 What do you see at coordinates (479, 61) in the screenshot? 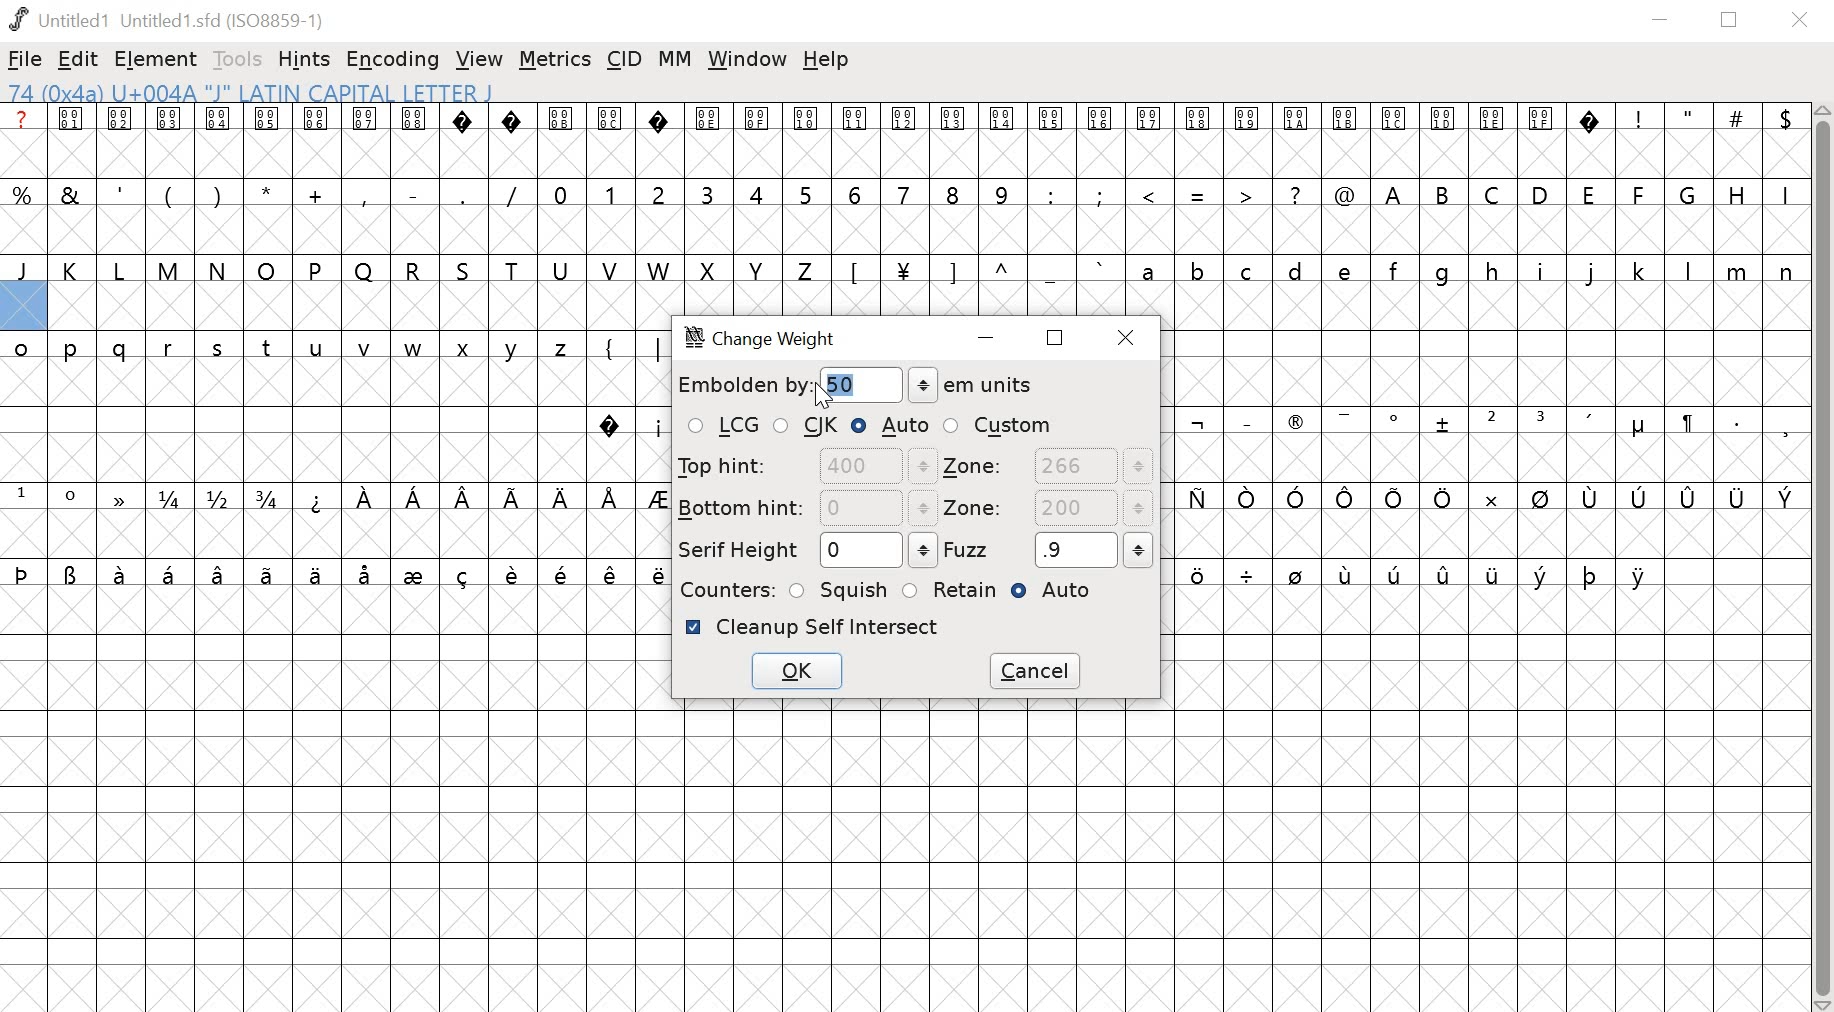
I see `VIEW` at bounding box center [479, 61].